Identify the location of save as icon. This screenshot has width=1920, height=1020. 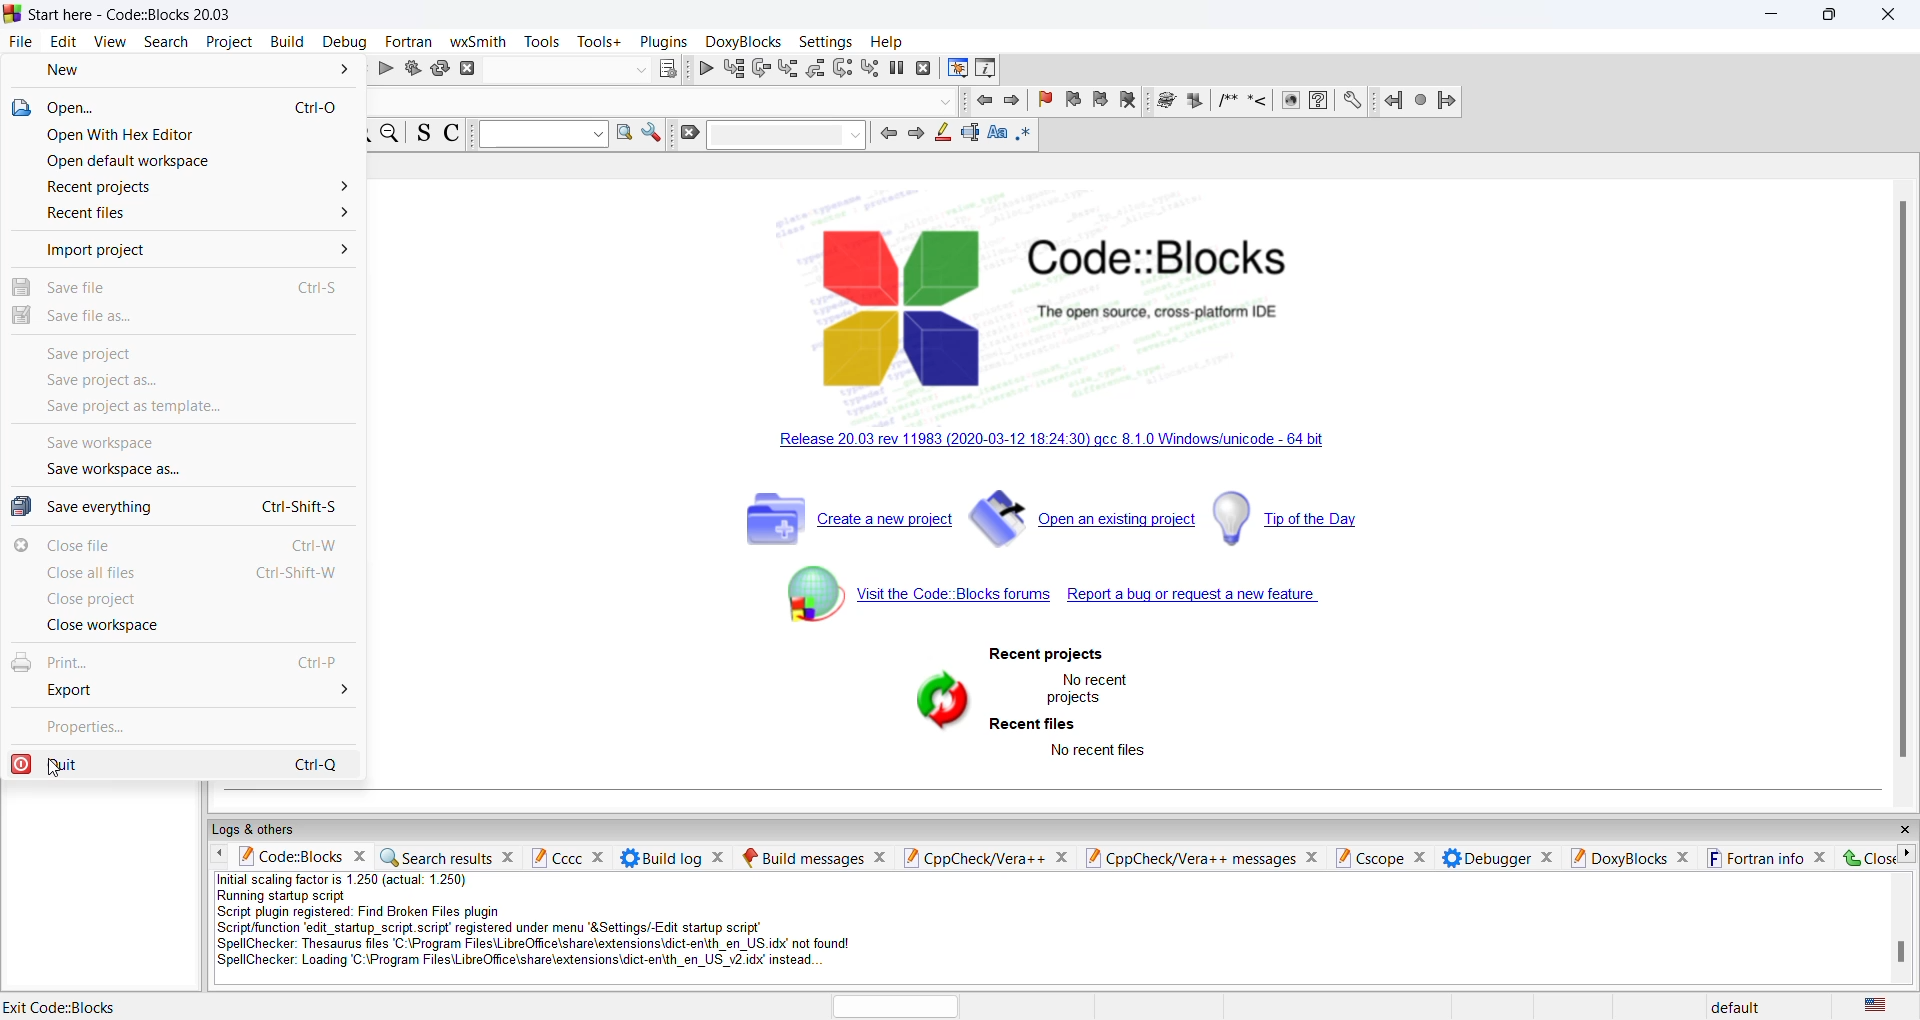
(22, 315).